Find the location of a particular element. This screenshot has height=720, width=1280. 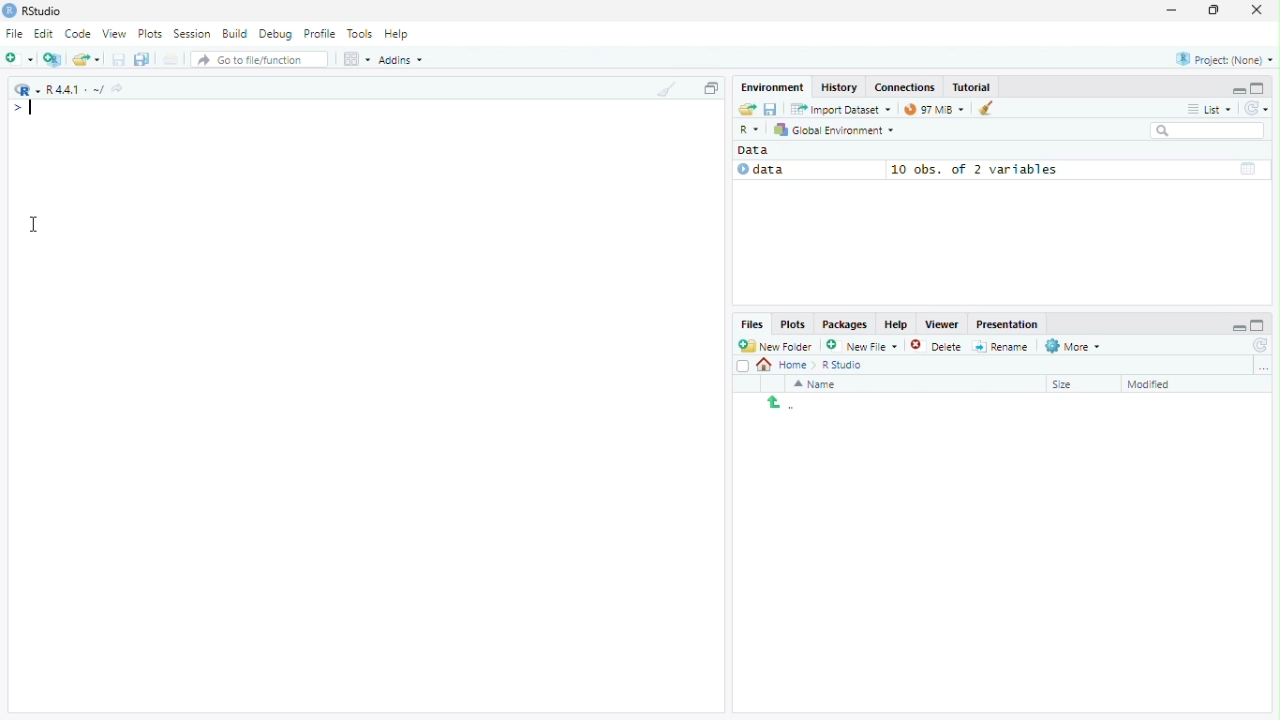

Clear console is located at coordinates (665, 89).